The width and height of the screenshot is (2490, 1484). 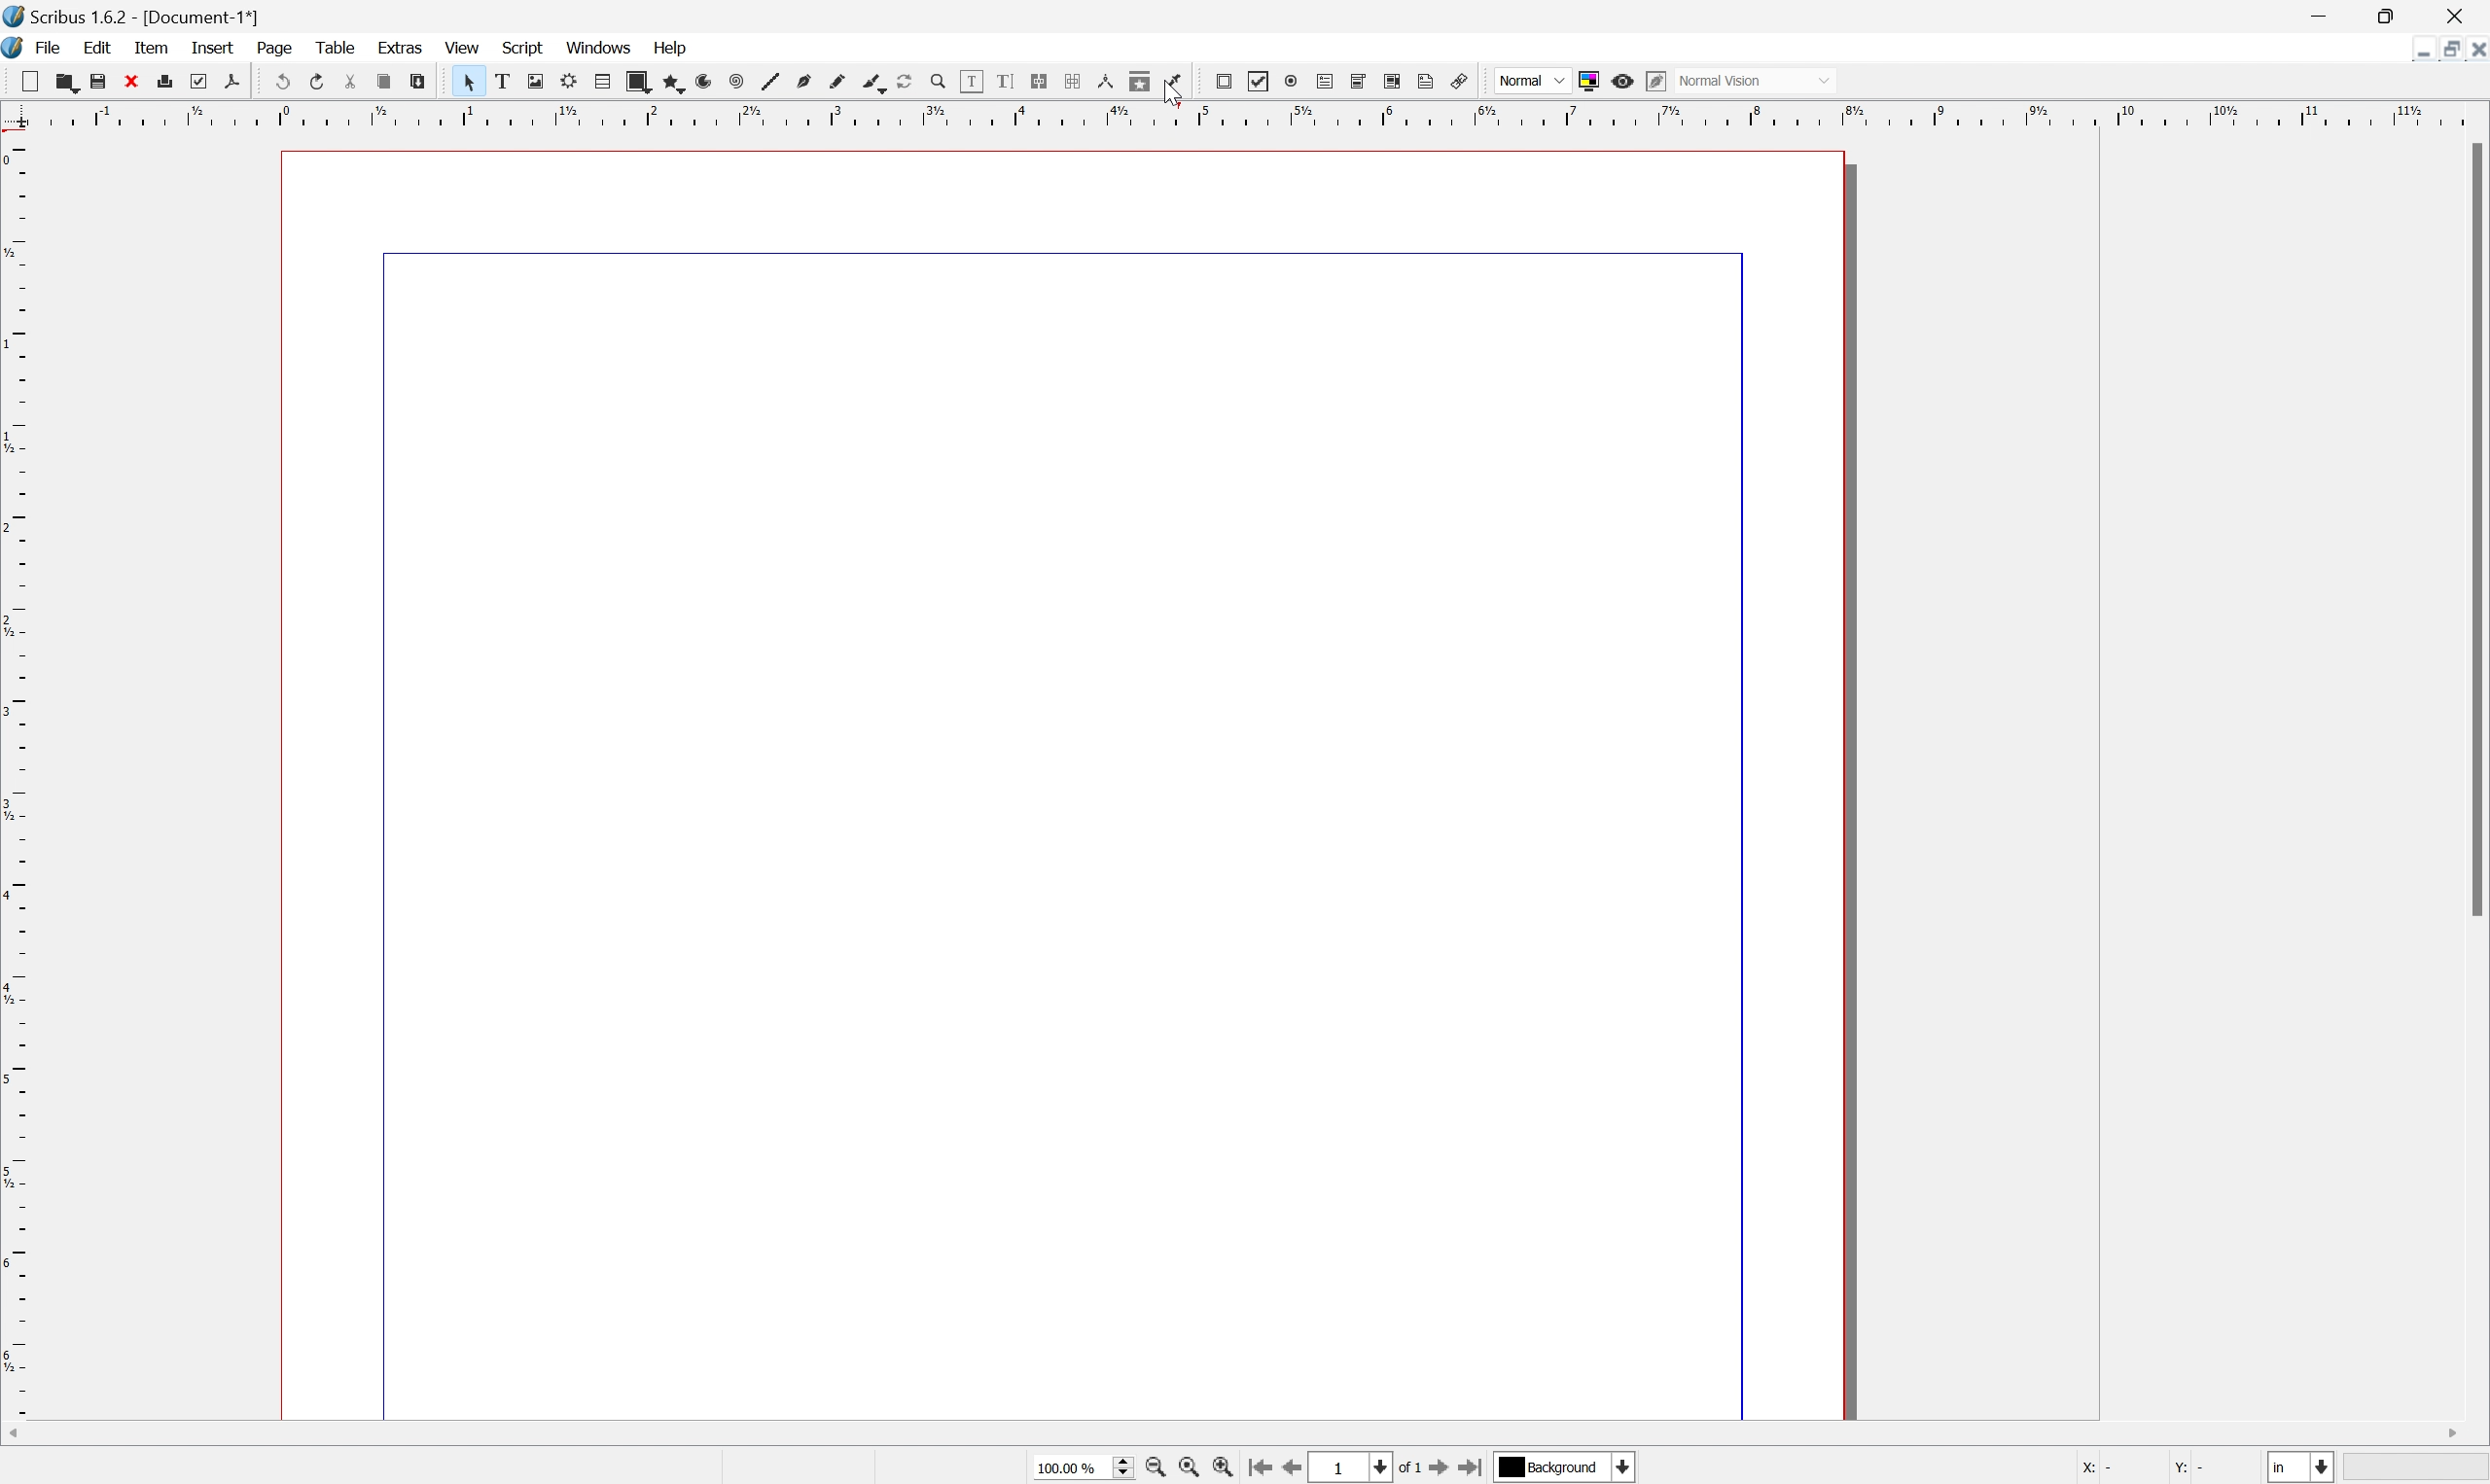 I want to click on Go to last page, so click(x=1472, y=1470).